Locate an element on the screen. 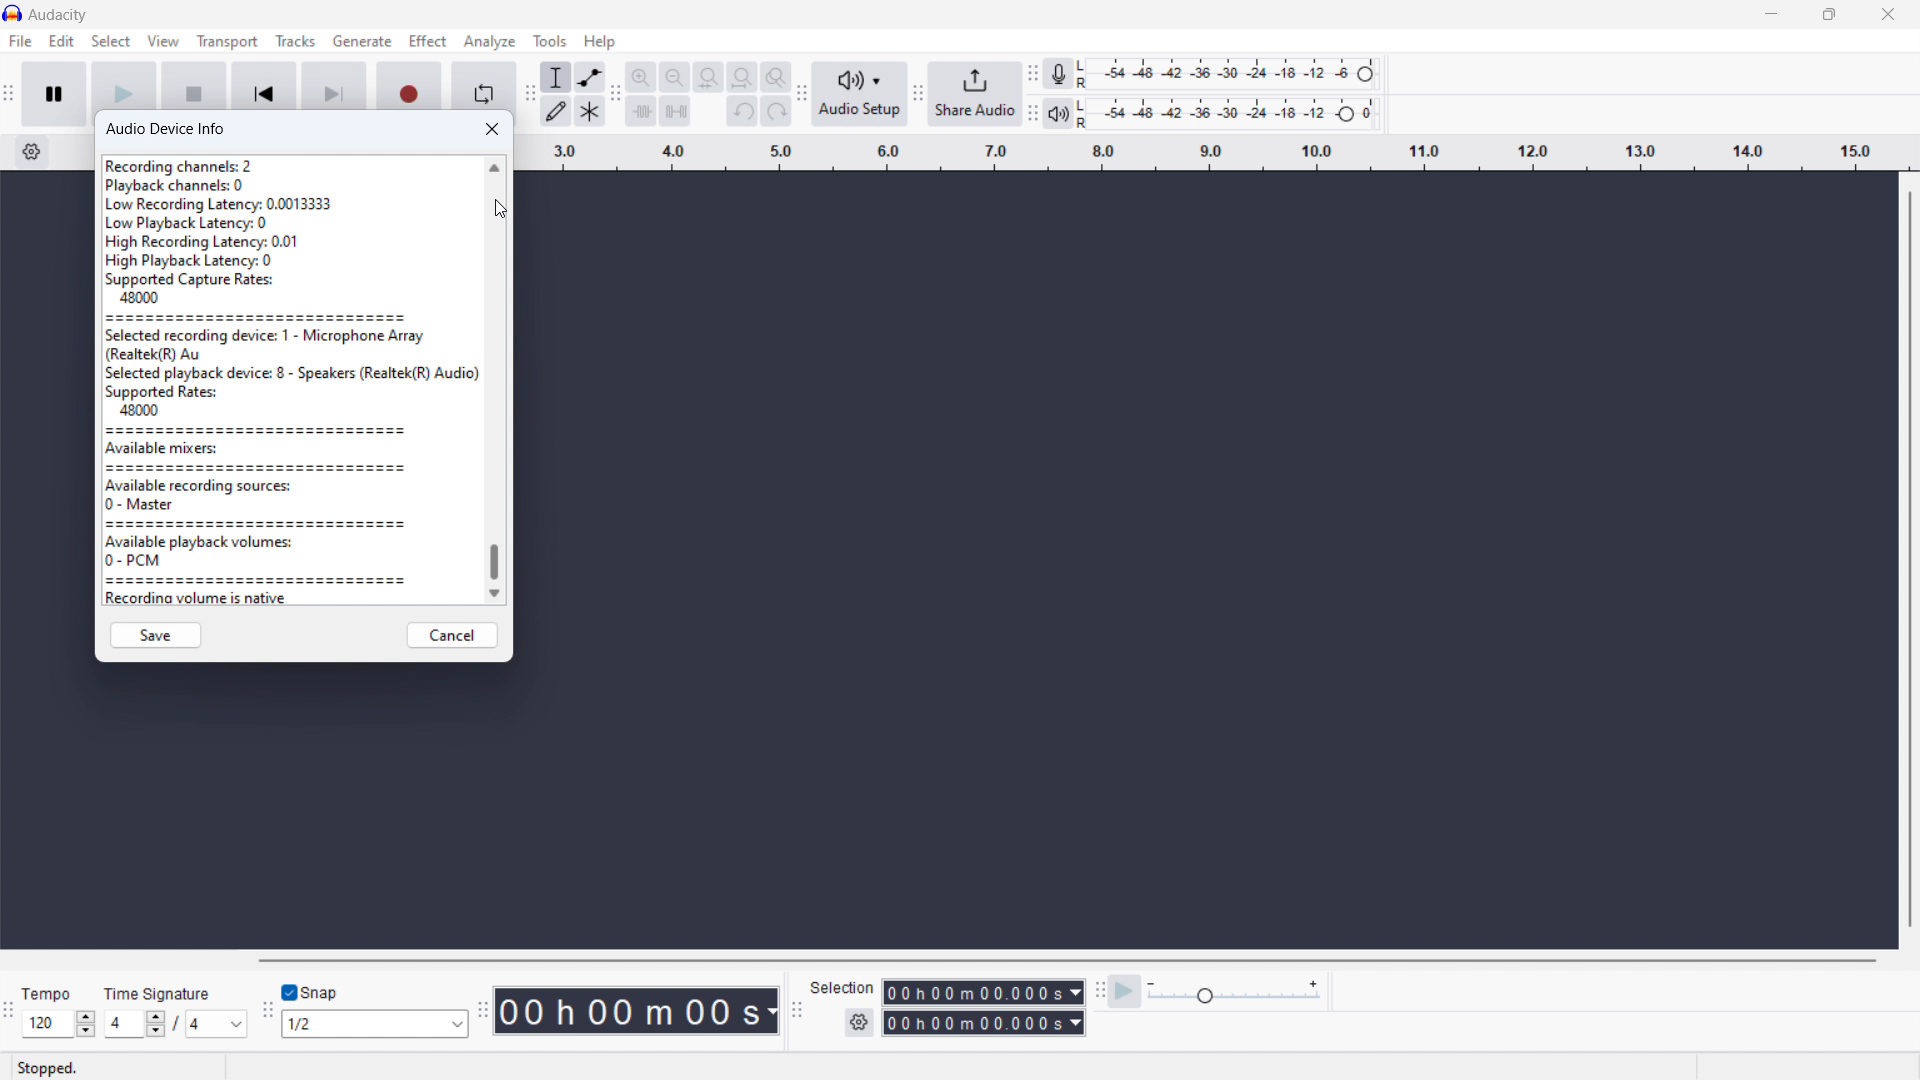 This screenshot has width=1920, height=1080. file is located at coordinates (19, 41).